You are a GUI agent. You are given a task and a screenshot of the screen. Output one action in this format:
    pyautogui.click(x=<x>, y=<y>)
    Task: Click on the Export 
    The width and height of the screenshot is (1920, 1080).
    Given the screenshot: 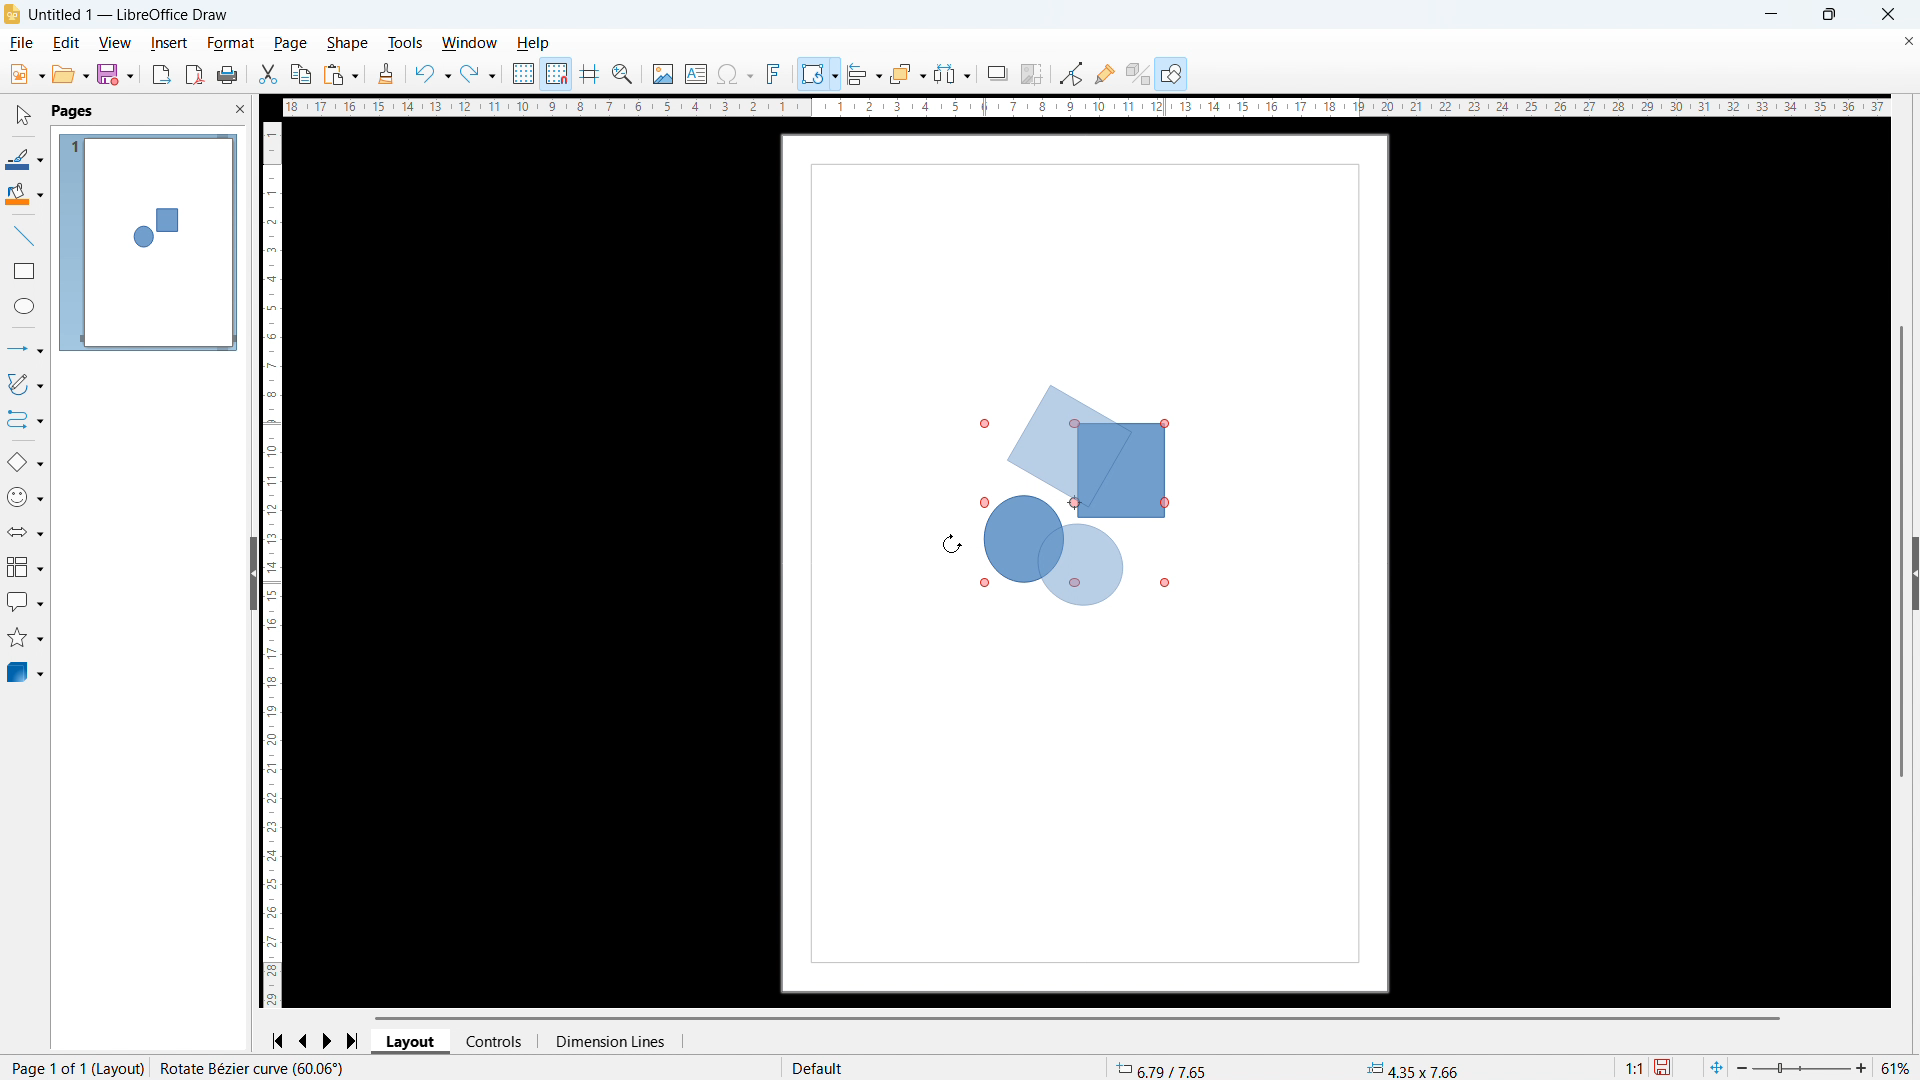 What is the action you would take?
    pyautogui.click(x=160, y=76)
    